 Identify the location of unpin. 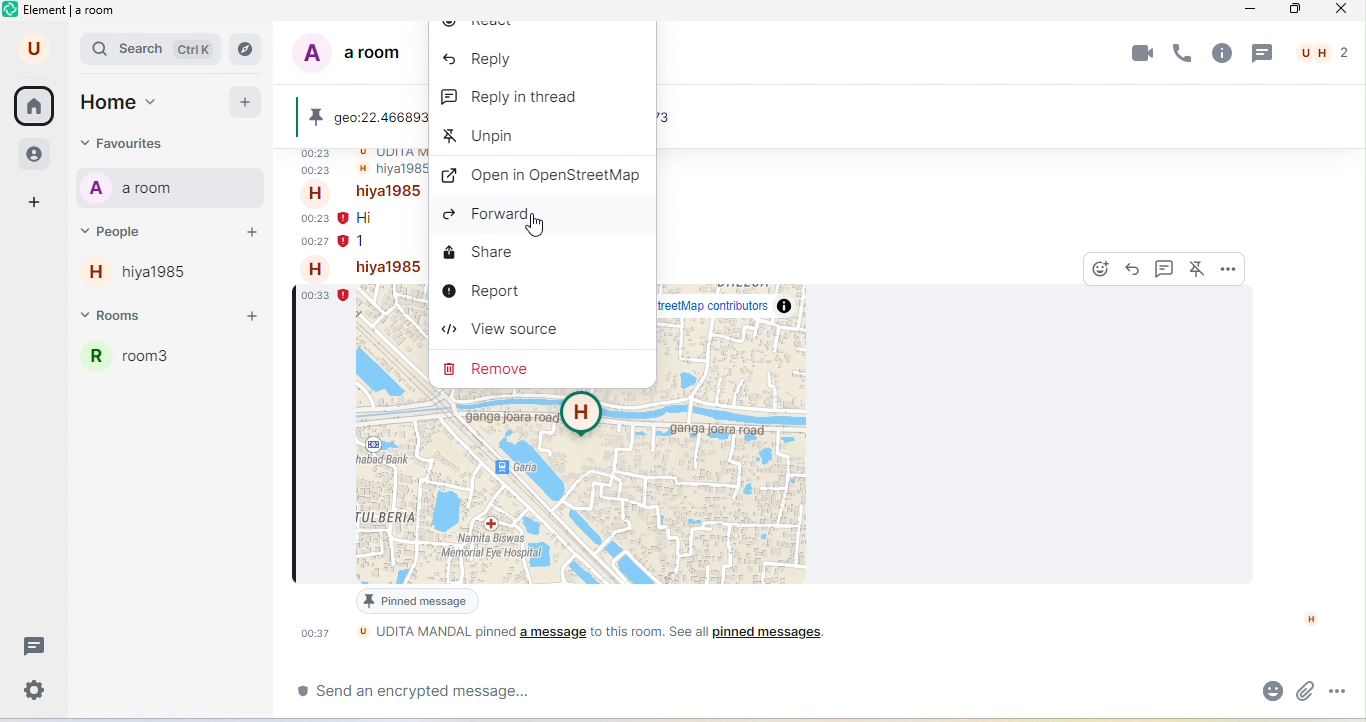
(486, 139).